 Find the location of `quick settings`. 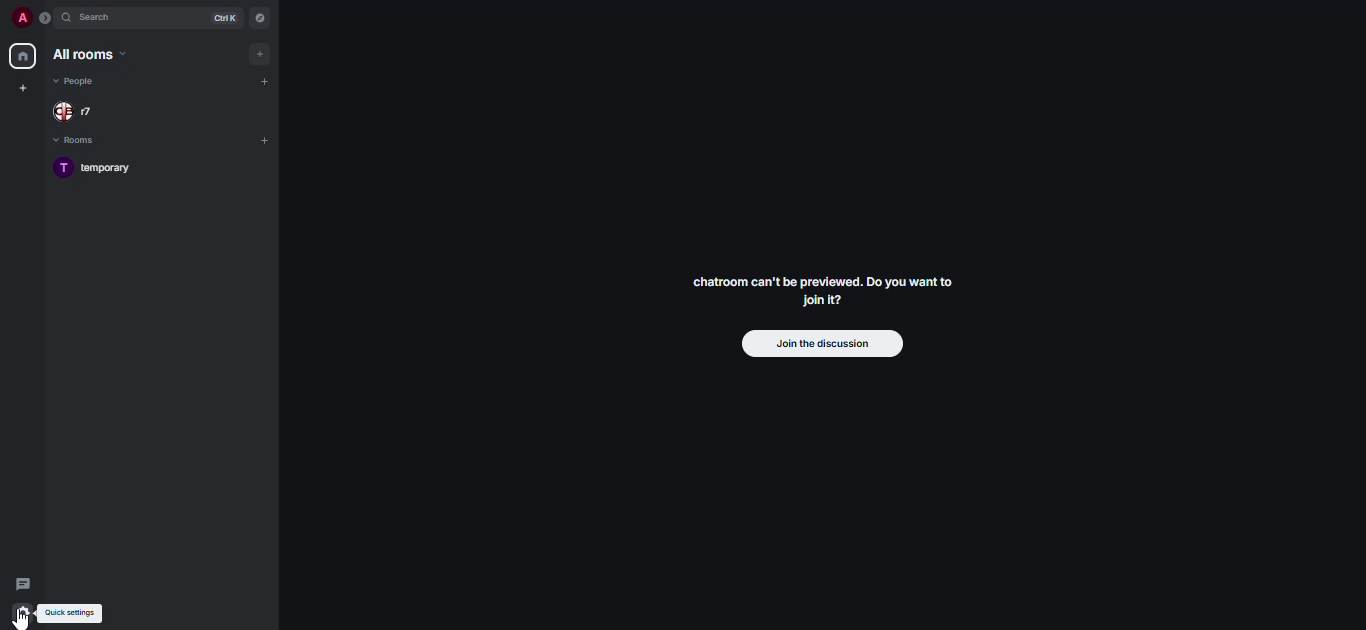

quick settings is located at coordinates (23, 614).